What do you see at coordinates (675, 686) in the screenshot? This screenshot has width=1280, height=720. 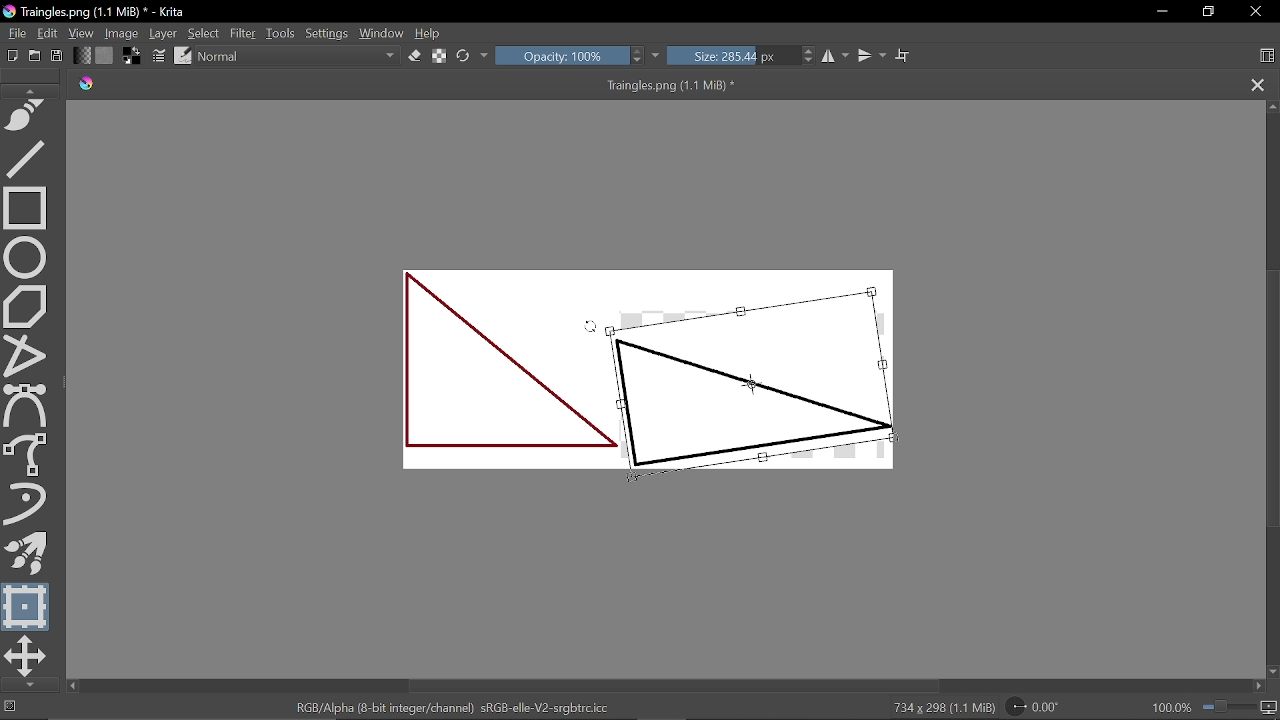 I see `Horizontal scrollbar` at bounding box center [675, 686].